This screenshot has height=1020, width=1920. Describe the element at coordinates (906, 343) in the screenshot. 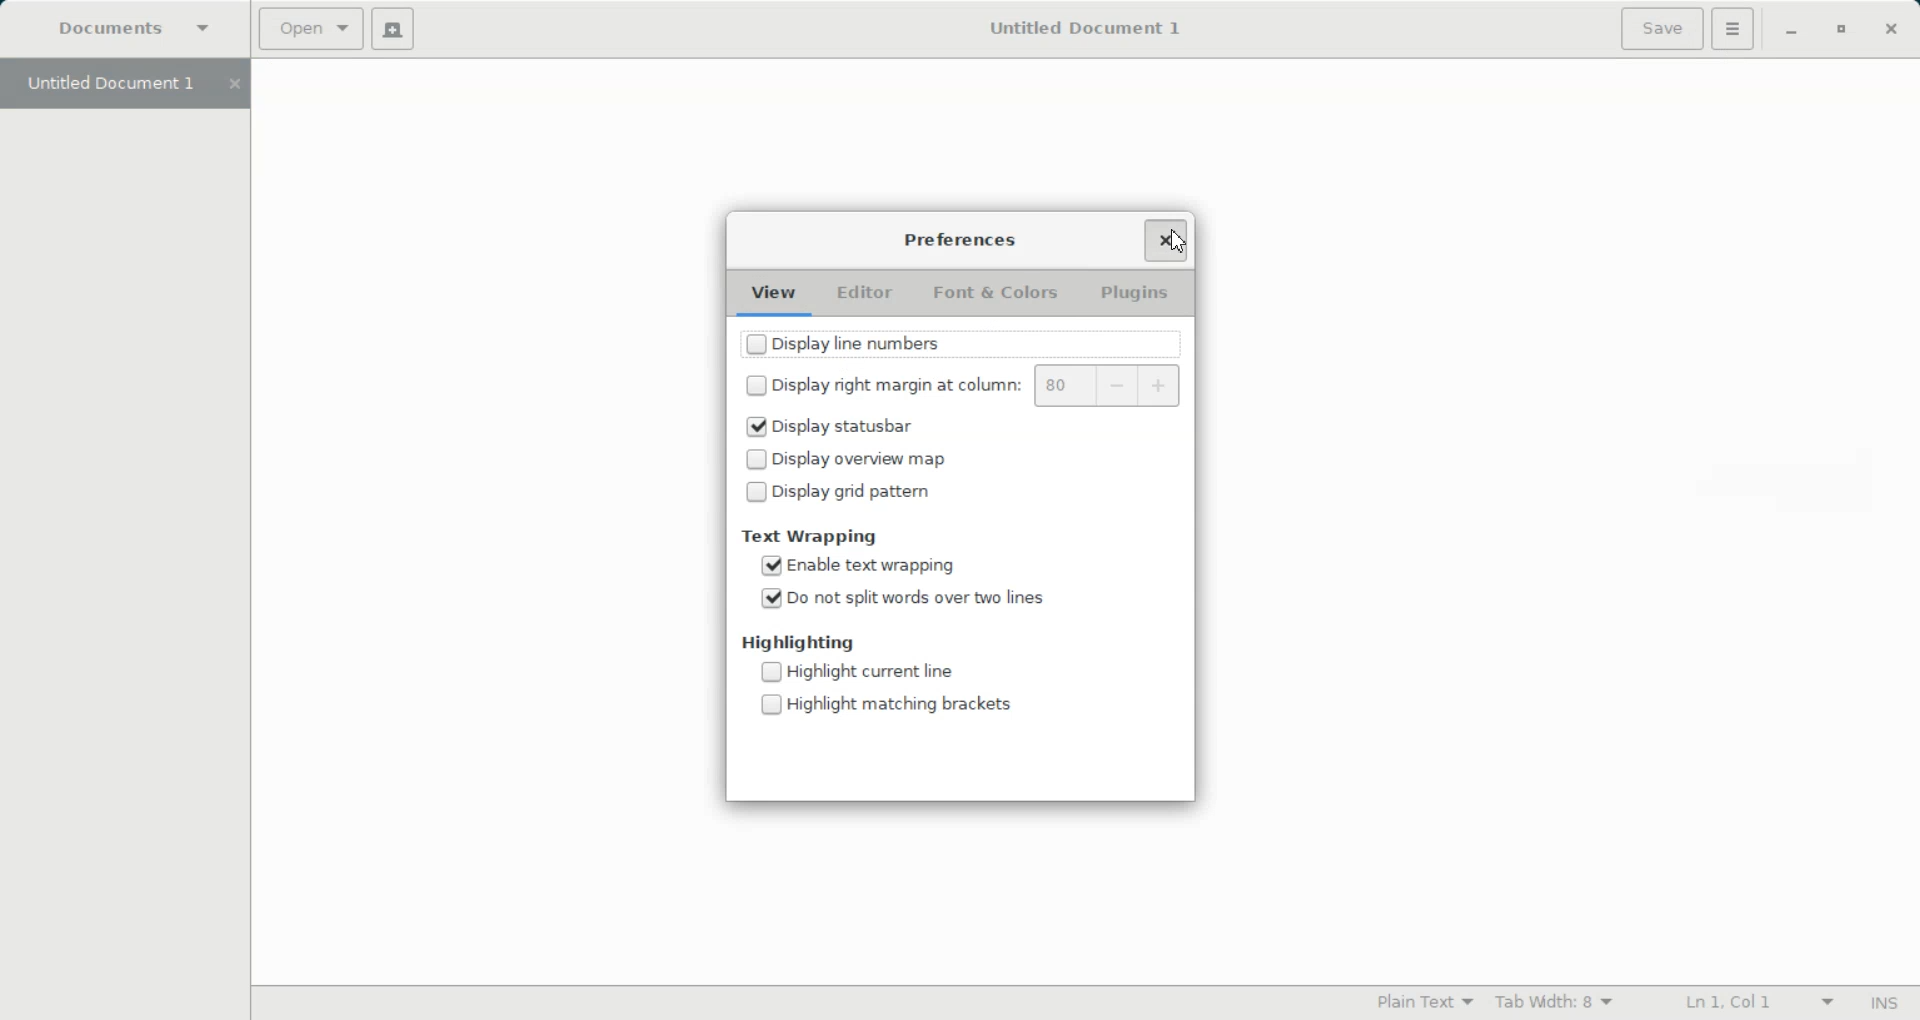

I see `uncheck Enable Display line number` at that location.